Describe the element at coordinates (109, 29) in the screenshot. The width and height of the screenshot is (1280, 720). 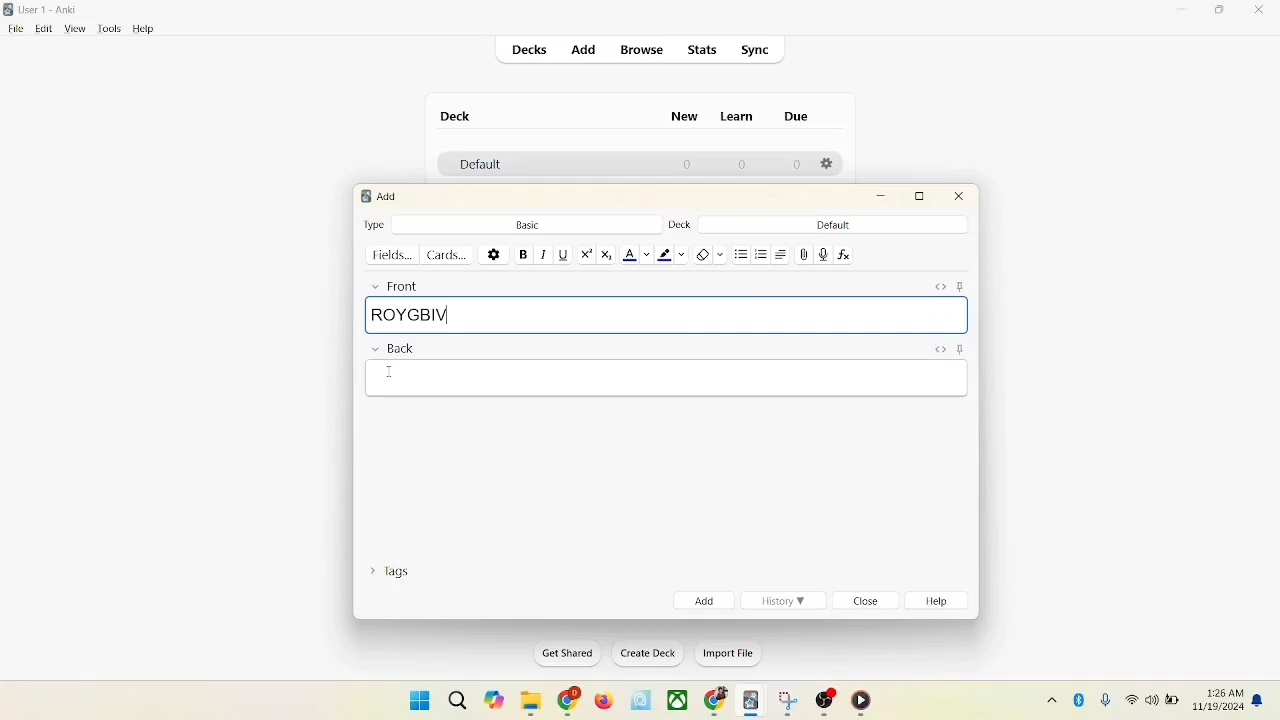
I see `tools` at that location.